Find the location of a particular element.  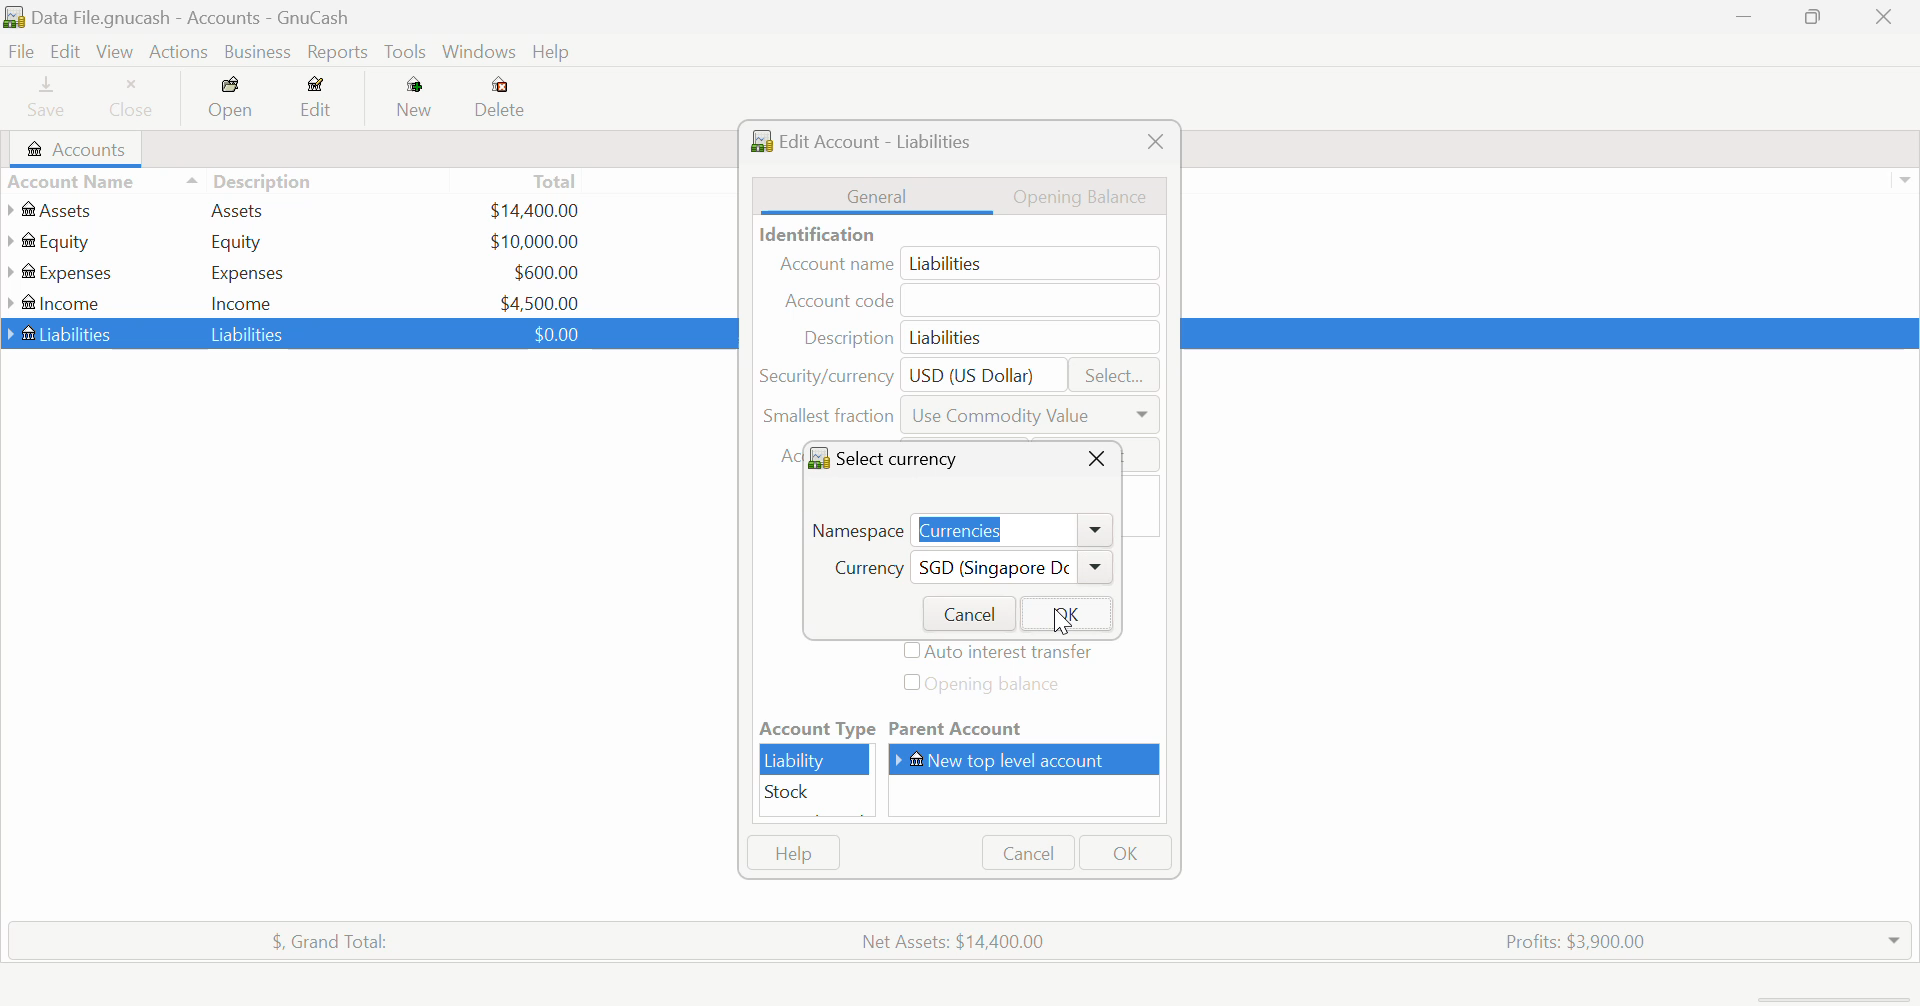

Edit is located at coordinates (64, 52).